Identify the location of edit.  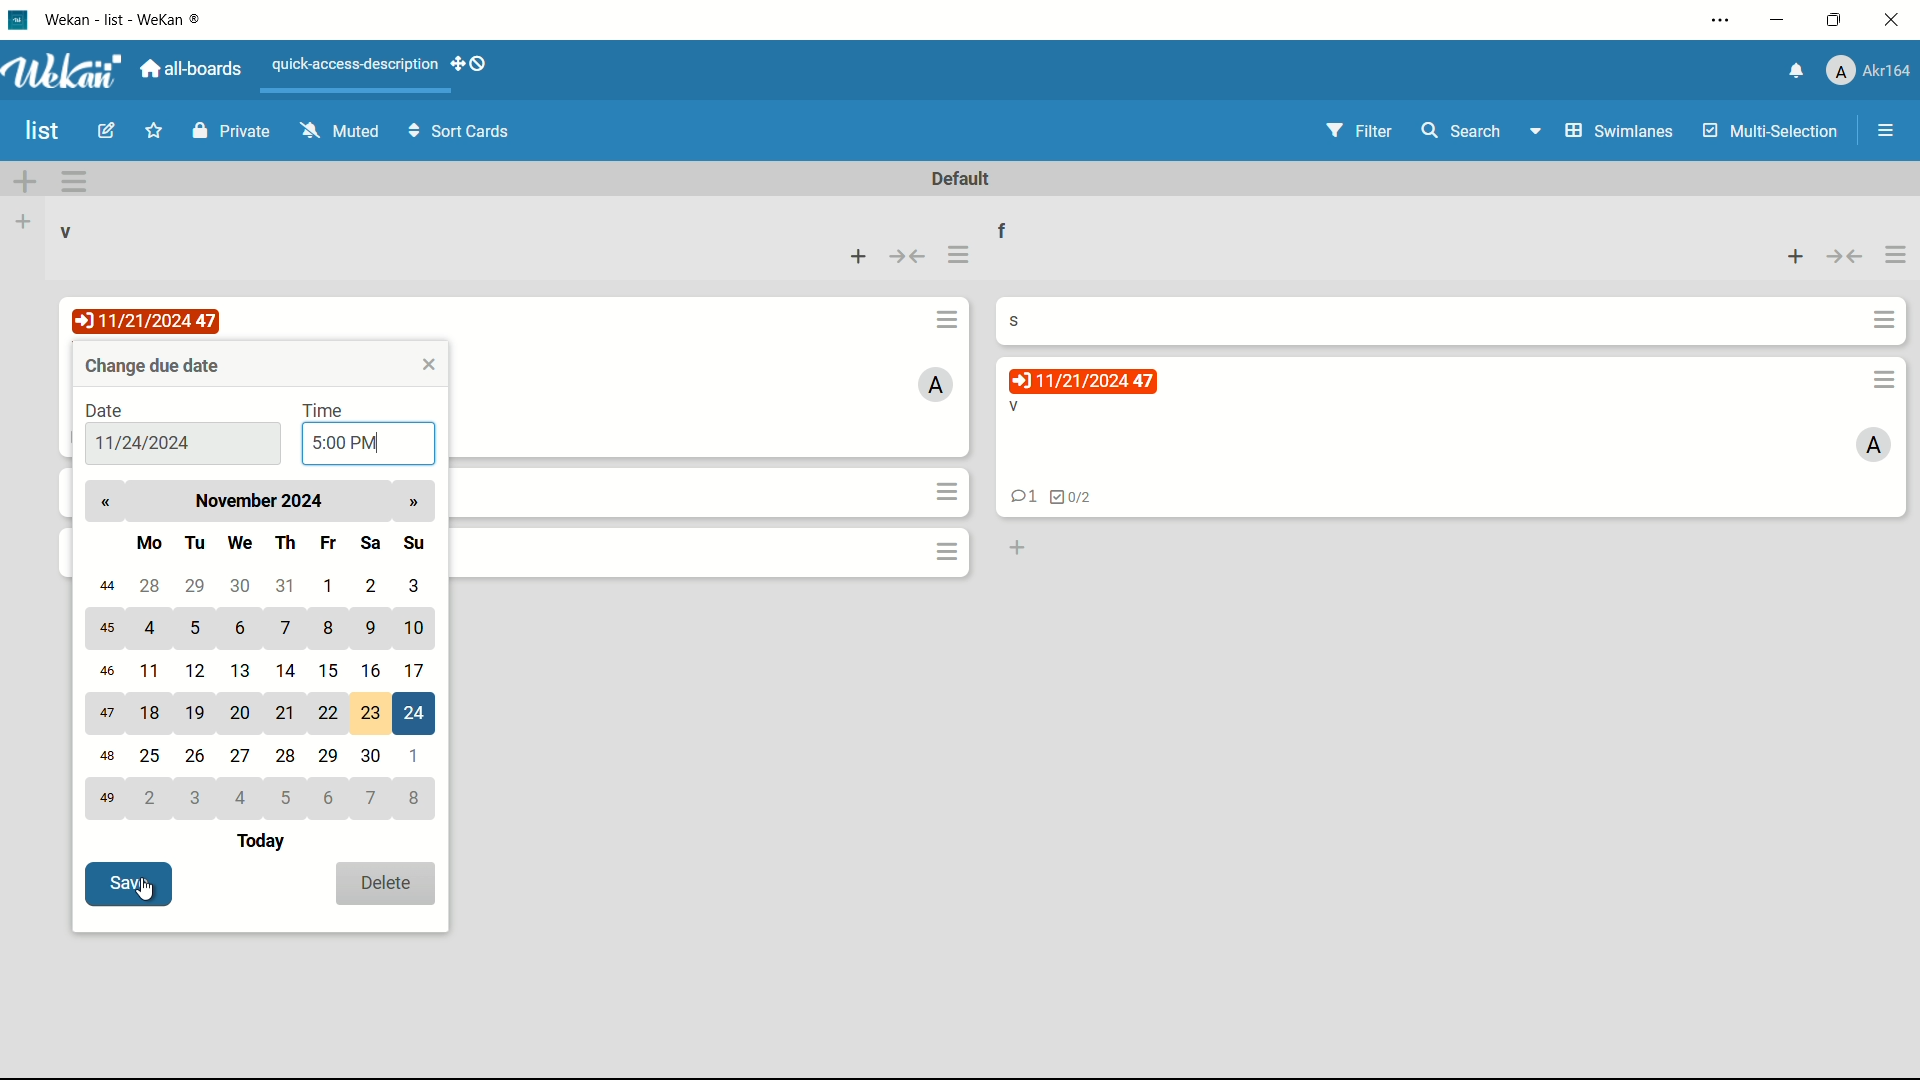
(109, 133).